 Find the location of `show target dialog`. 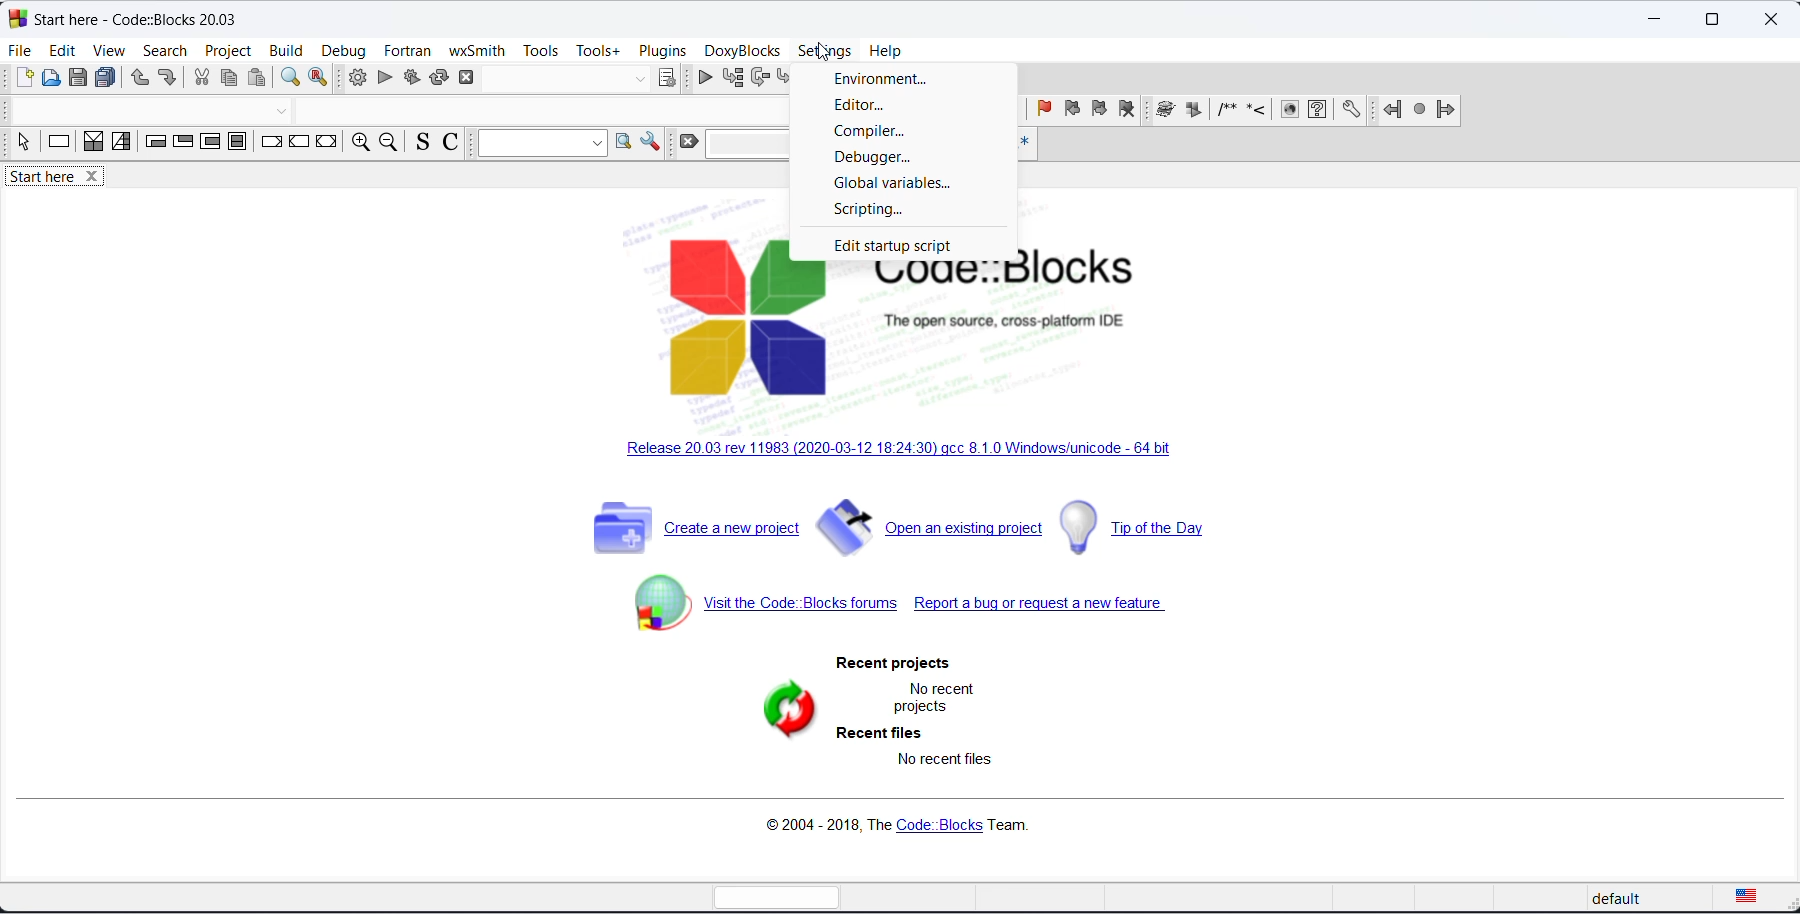

show target dialog is located at coordinates (668, 78).